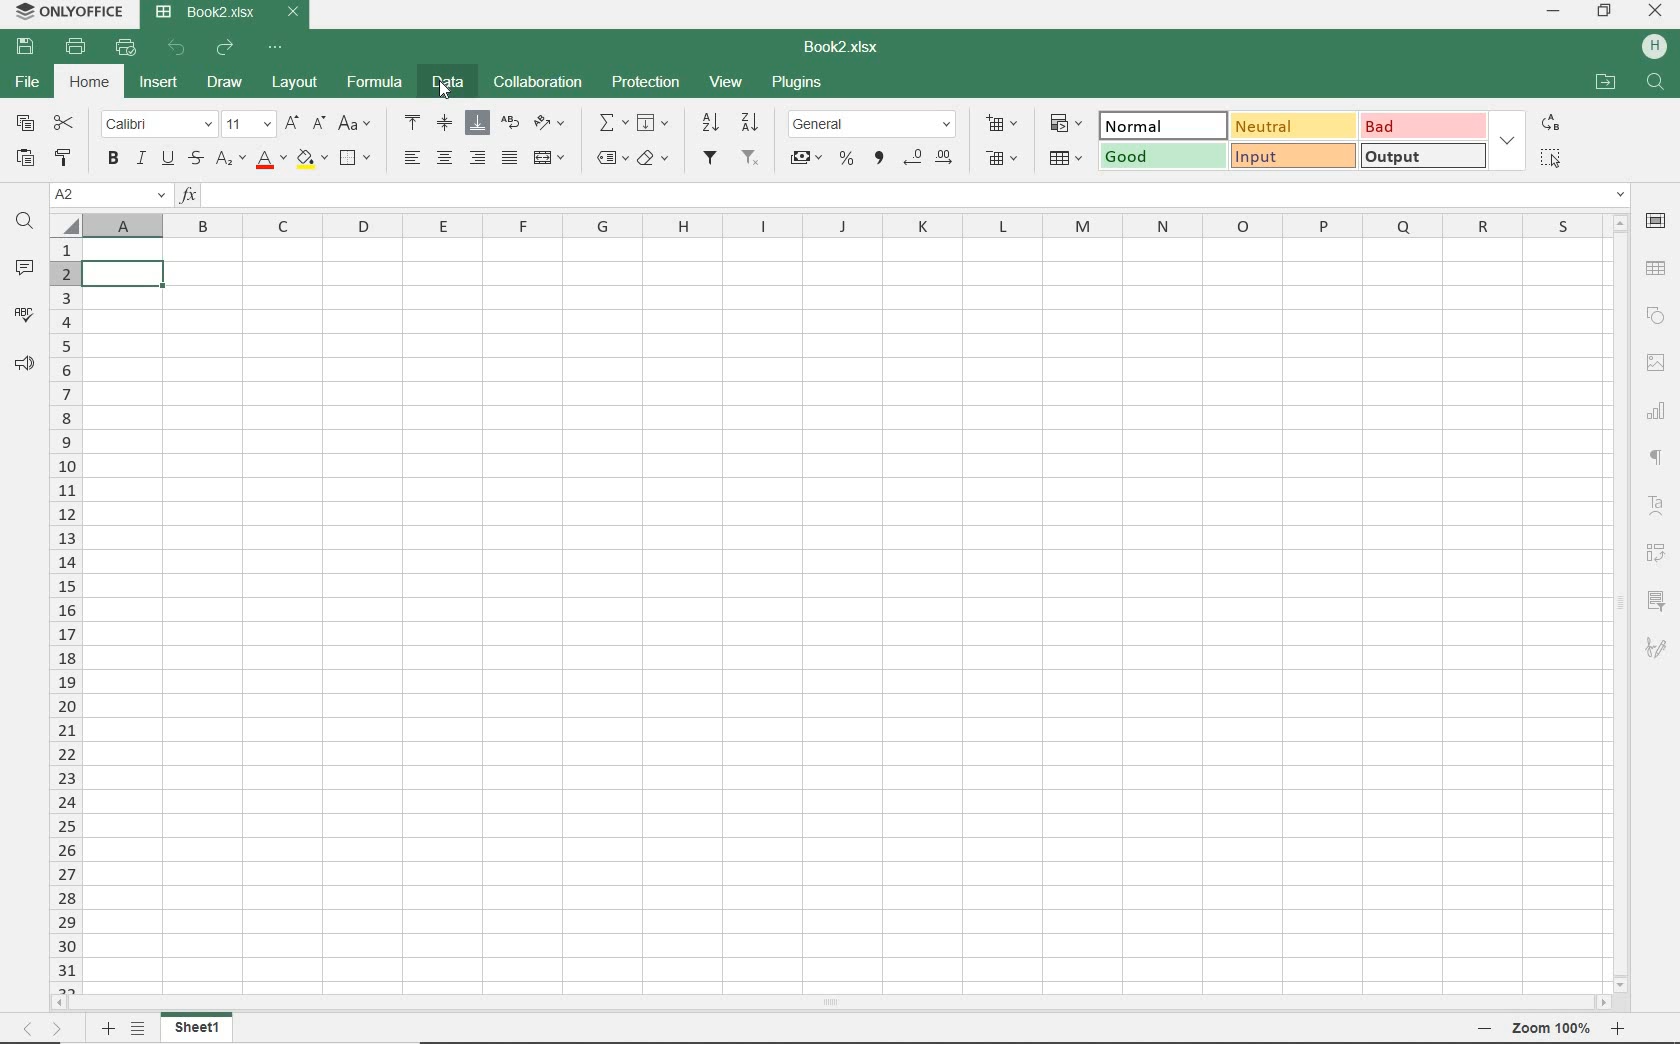 This screenshot has width=1680, height=1044. I want to click on OPEN FILE LOCATION, so click(1608, 82).